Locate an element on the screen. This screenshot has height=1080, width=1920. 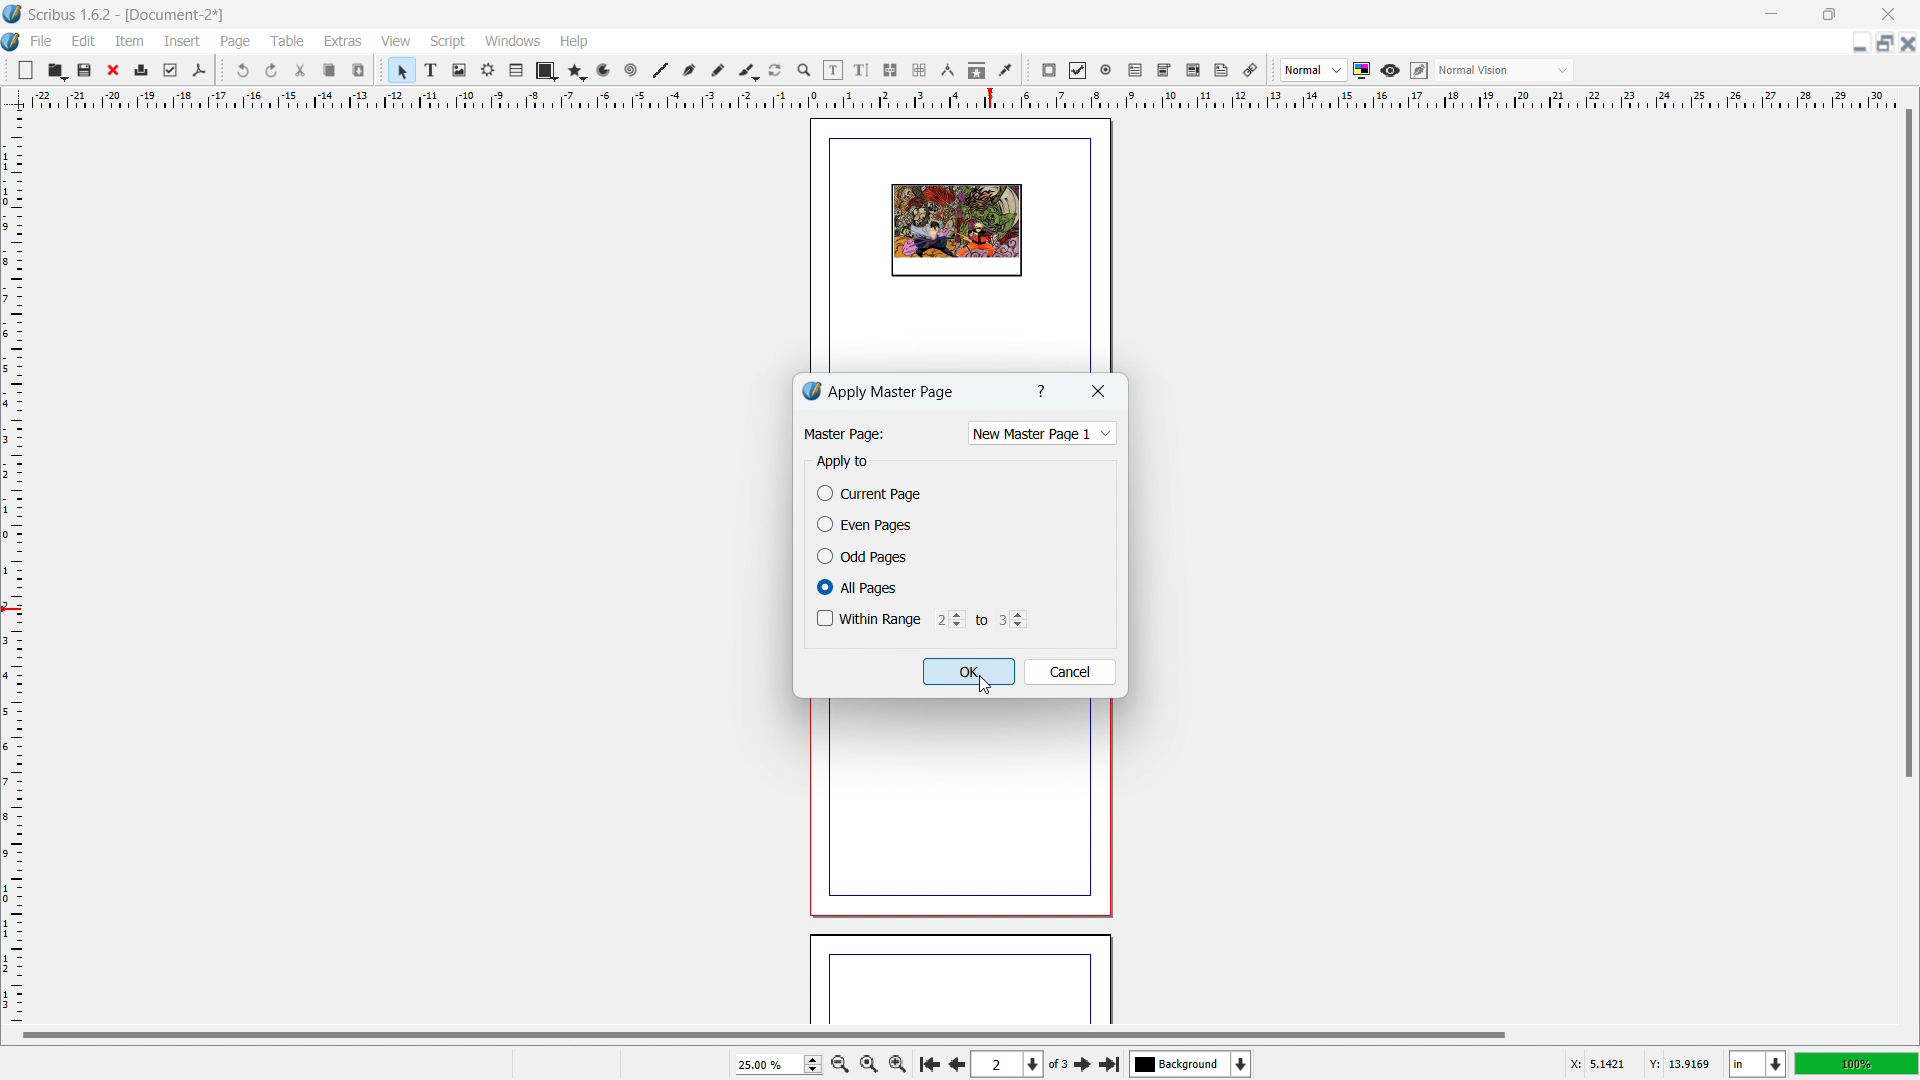
insert is located at coordinates (184, 41).